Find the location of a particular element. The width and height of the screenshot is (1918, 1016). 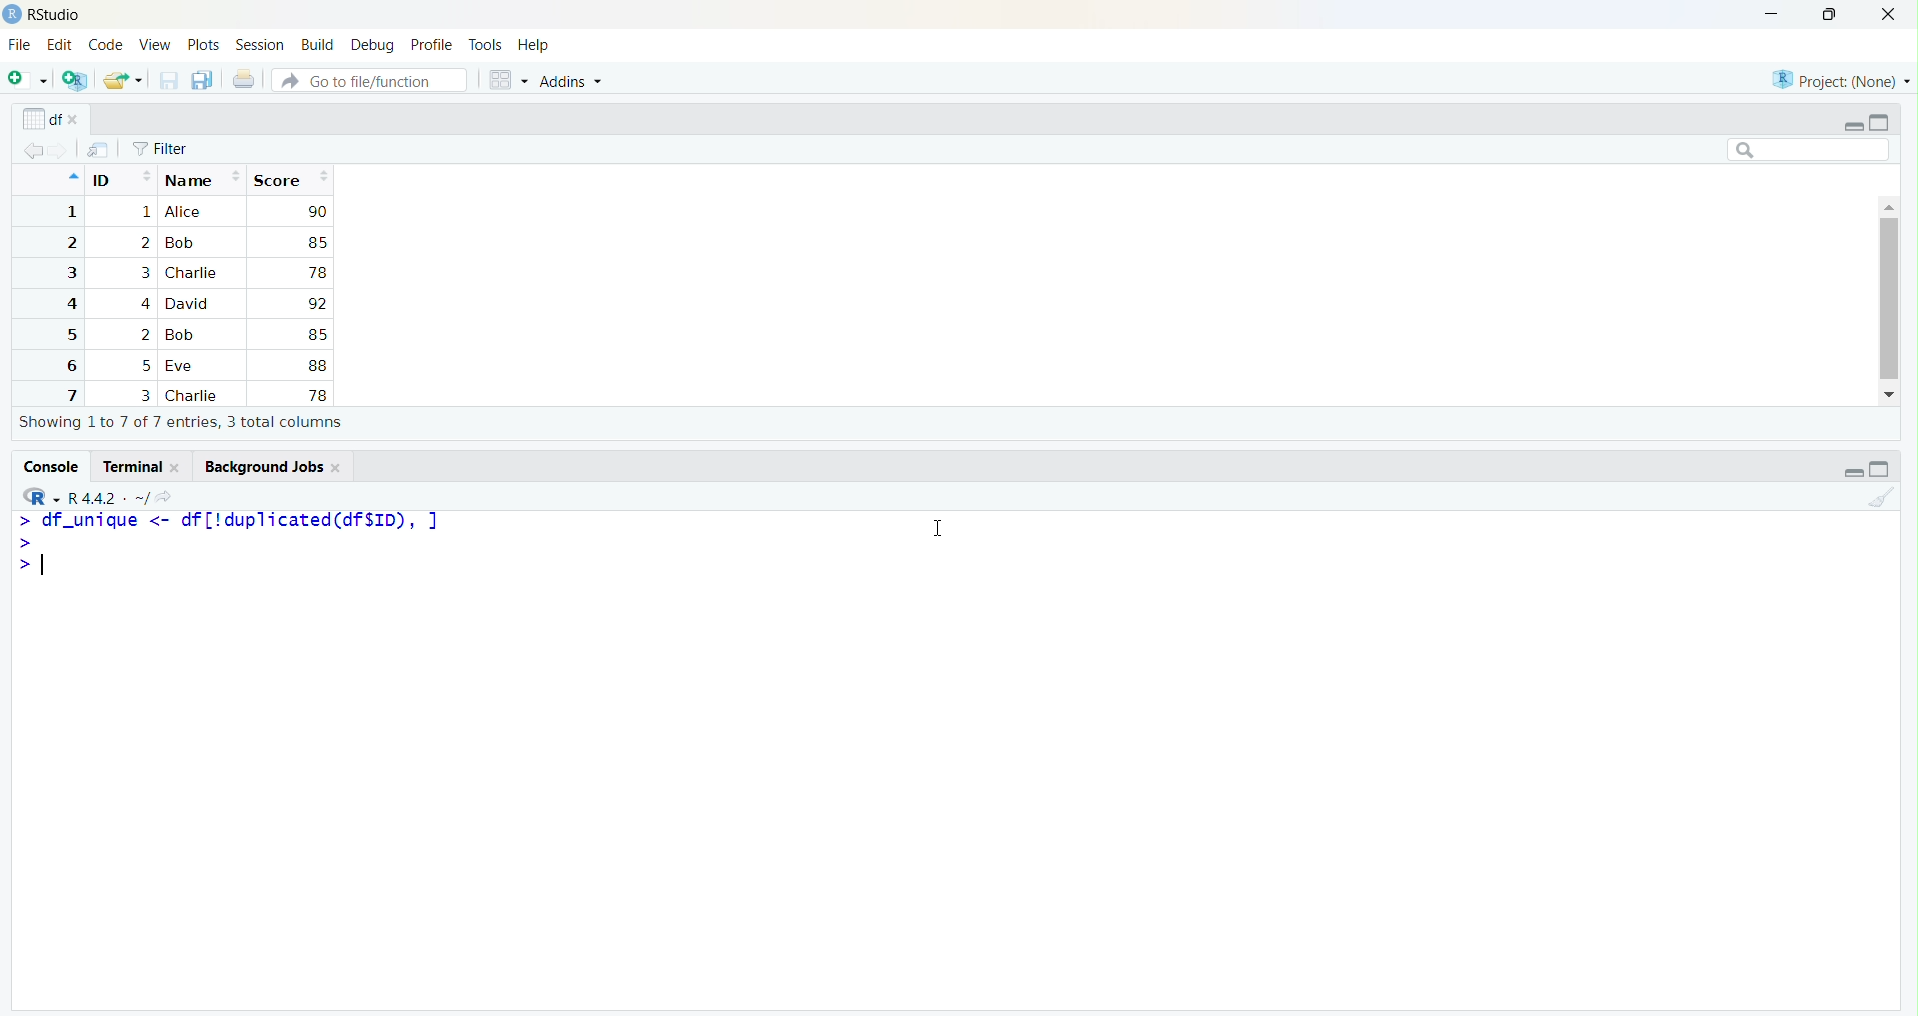

4 is located at coordinates (143, 303).